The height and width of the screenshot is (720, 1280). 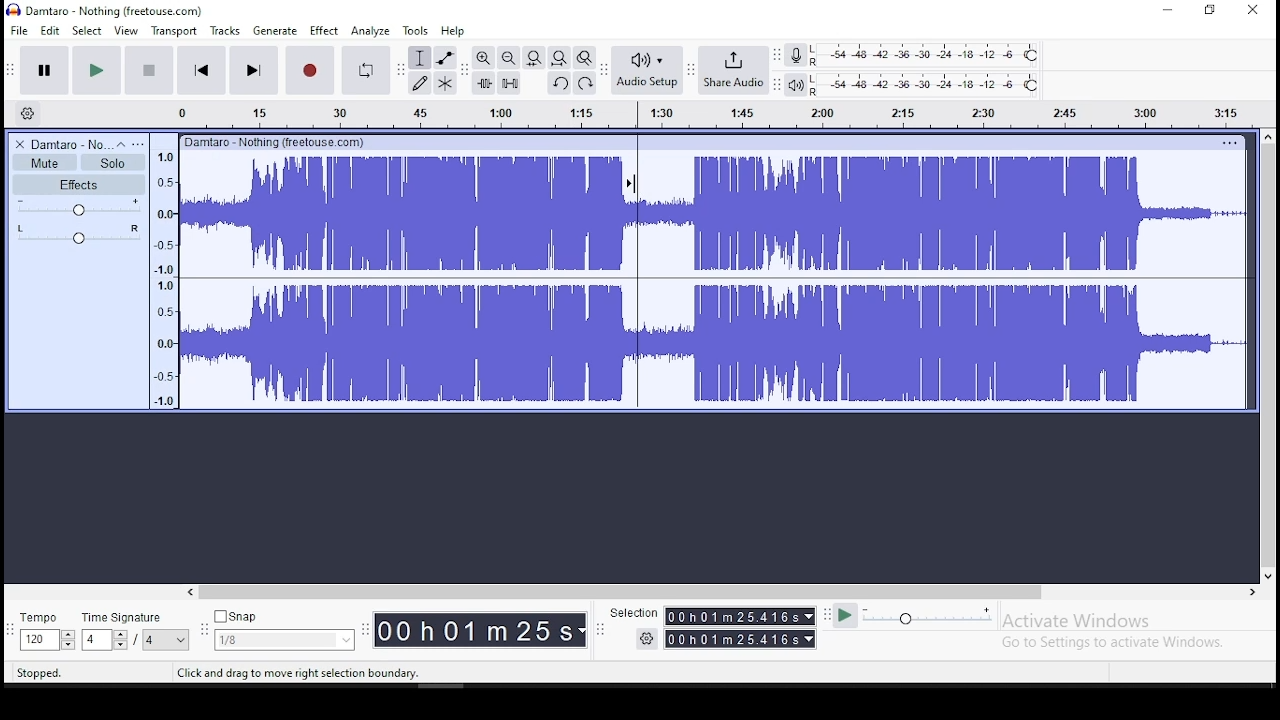 What do you see at coordinates (188, 591) in the screenshot?
I see `scroll left` at bounding box center [188, 591].